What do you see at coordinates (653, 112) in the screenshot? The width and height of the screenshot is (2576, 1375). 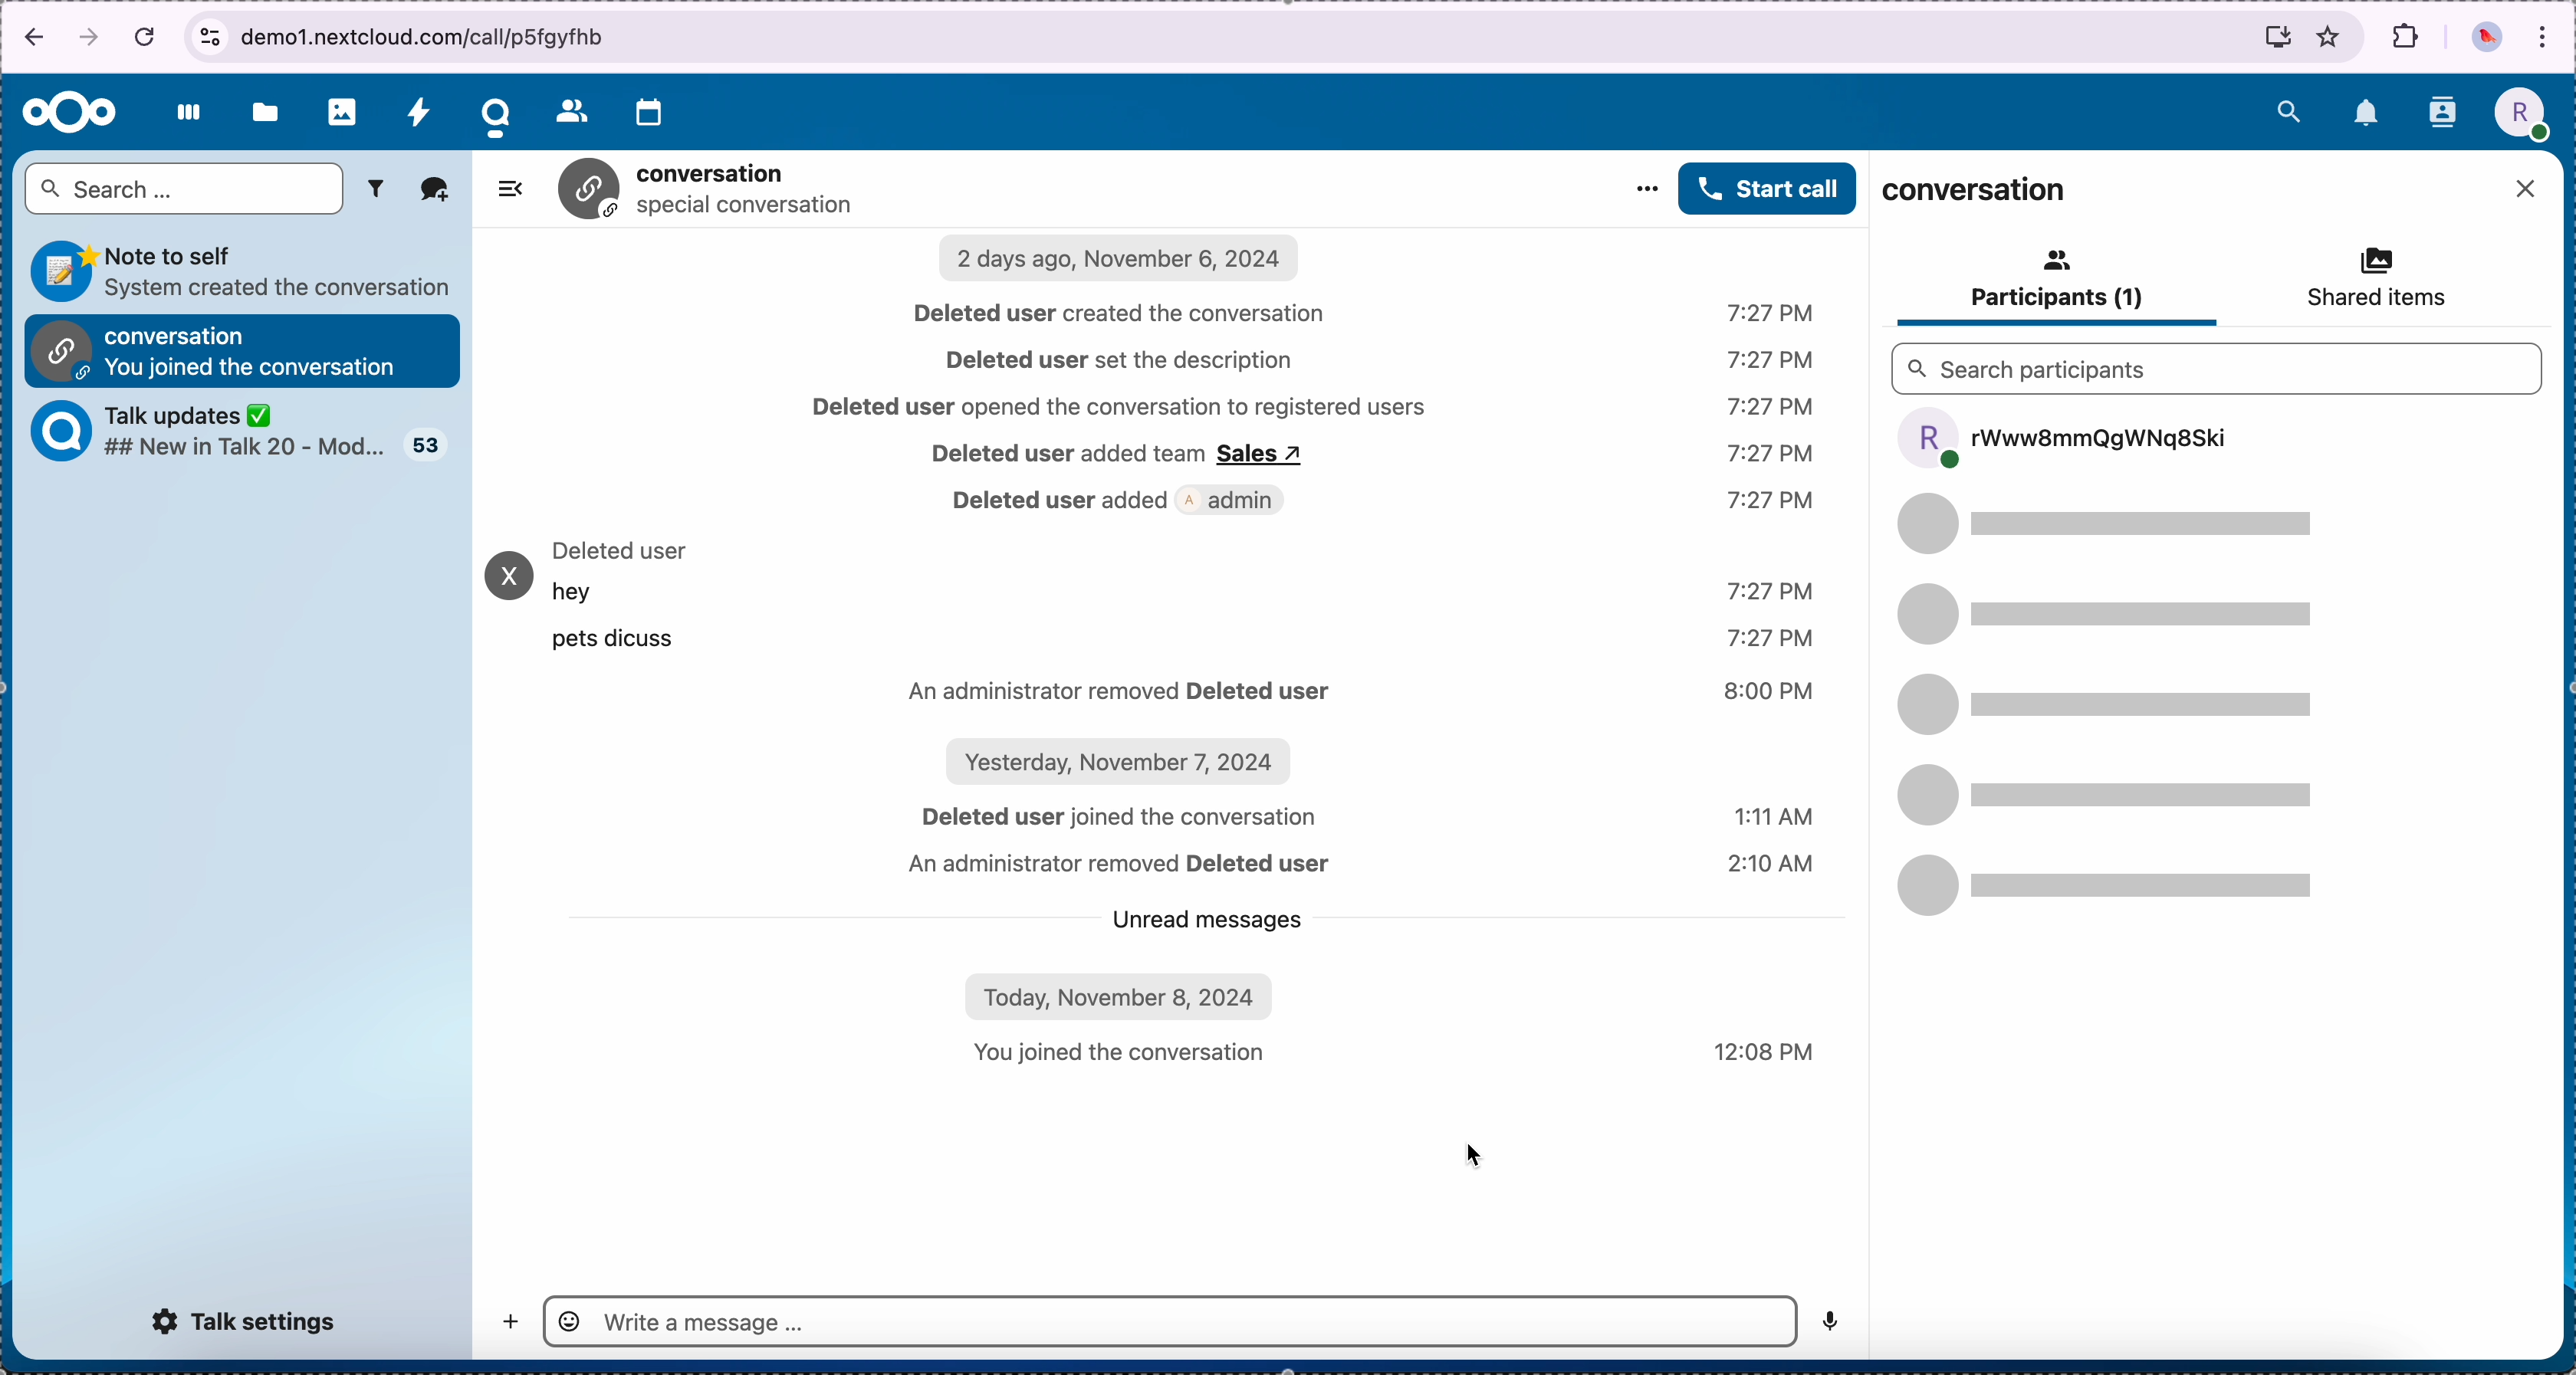 I see `calendar` at bounding box center [653, 112].